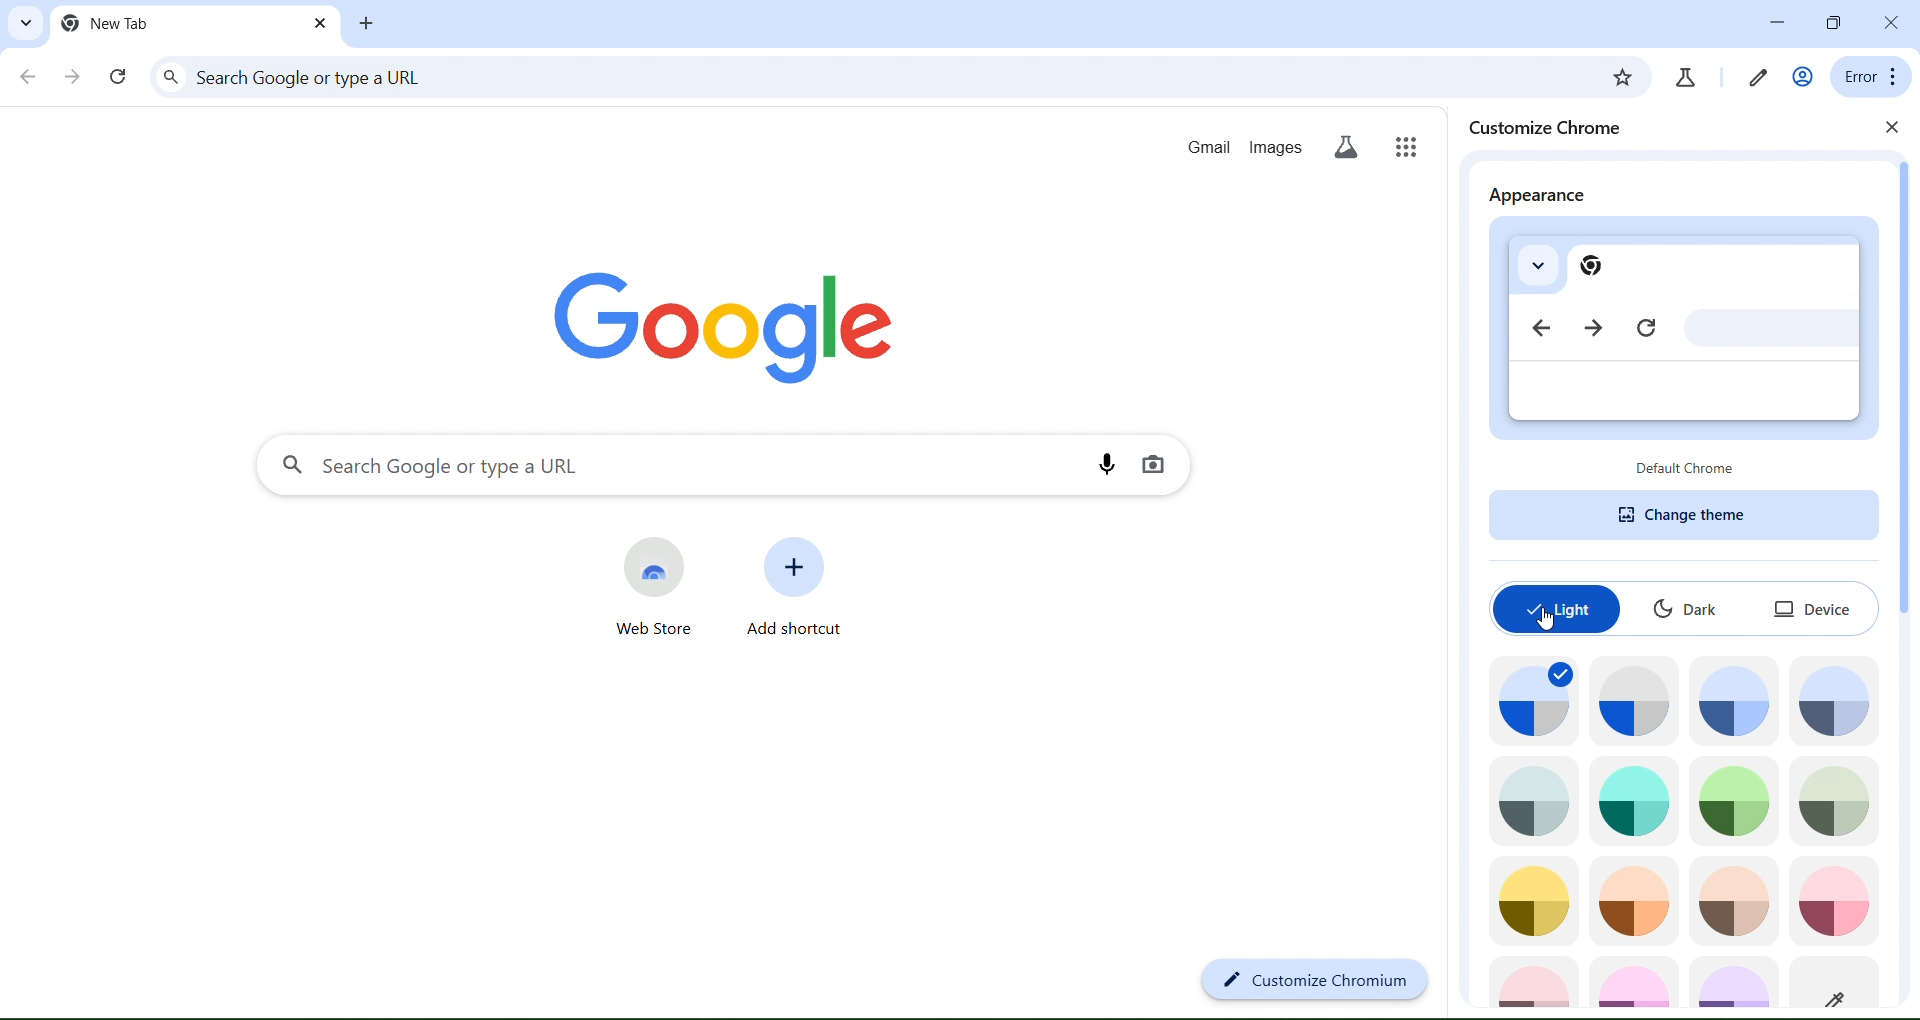 The image size is (1920, 1020). Describe the element at coordinates (658, 586) in the screenshot. I see `web store` at that location.